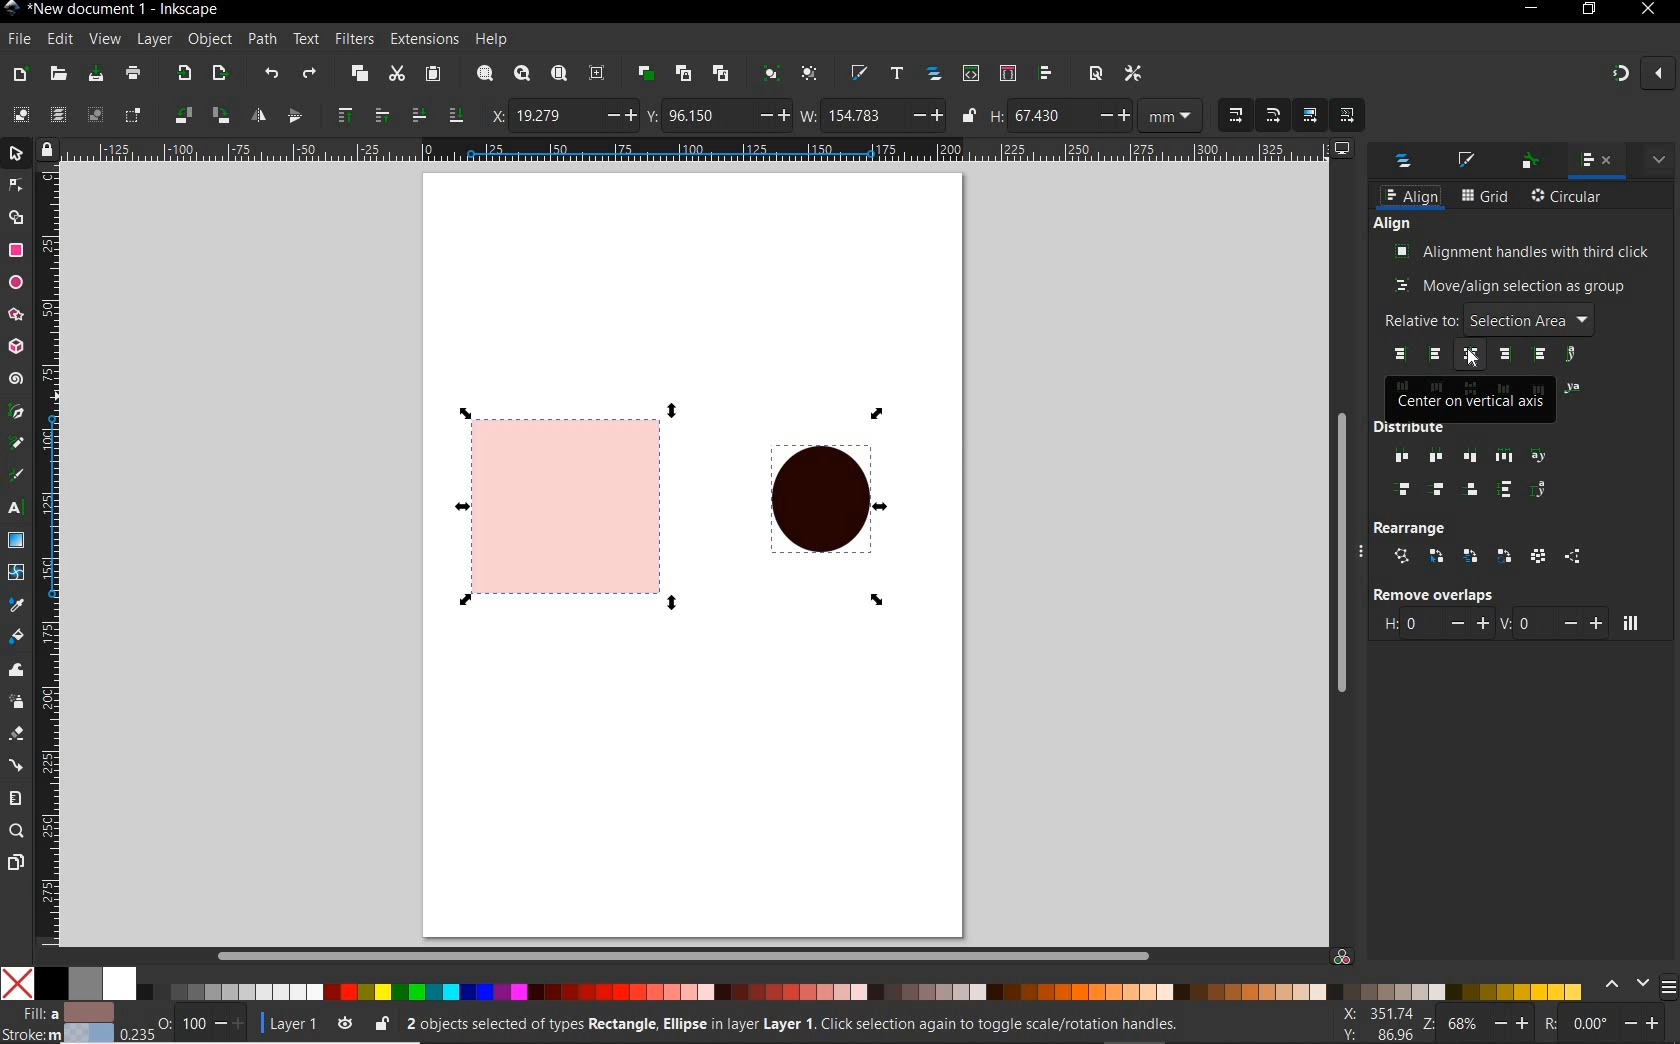 The image size is (1680, 1044). What do you see at coordinates (433, 74) in the screenshot?
I see `paste` at bounding box center [433, 74].